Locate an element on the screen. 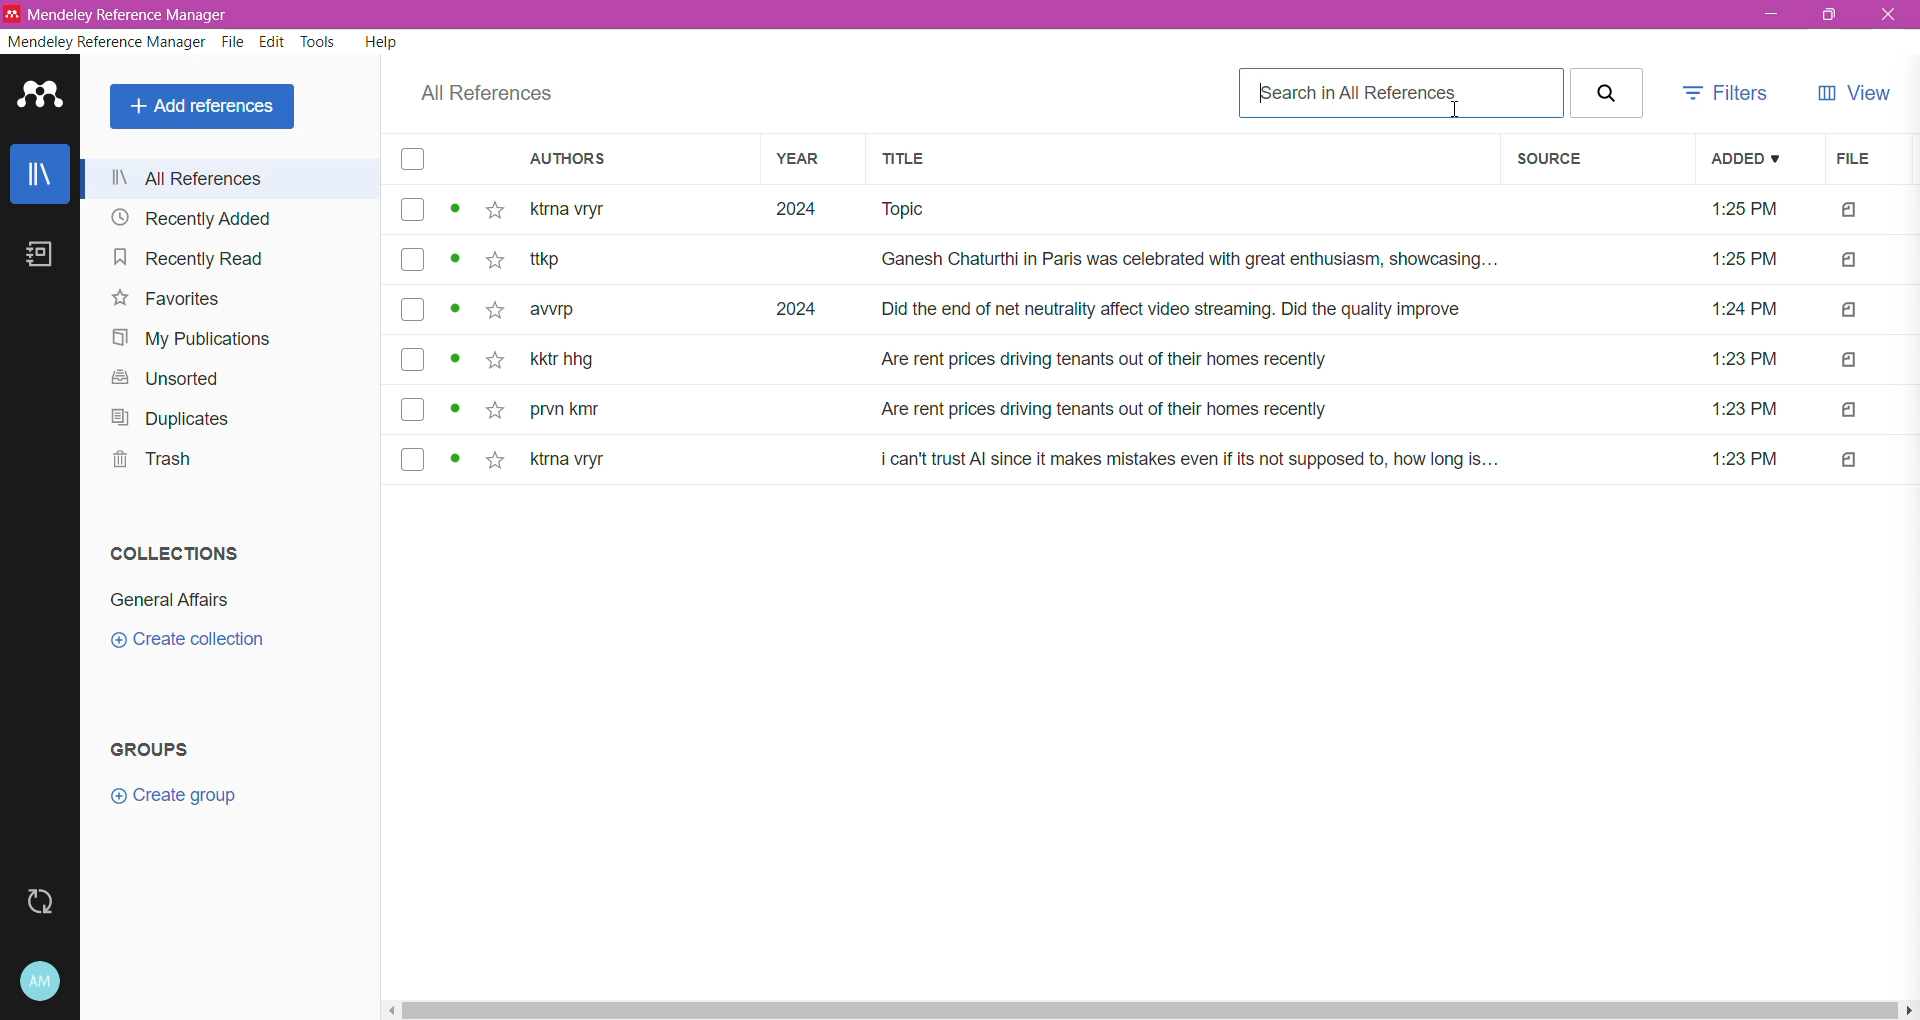 The image size is (1920, 1020). Year is located at coordinates (806, 161).